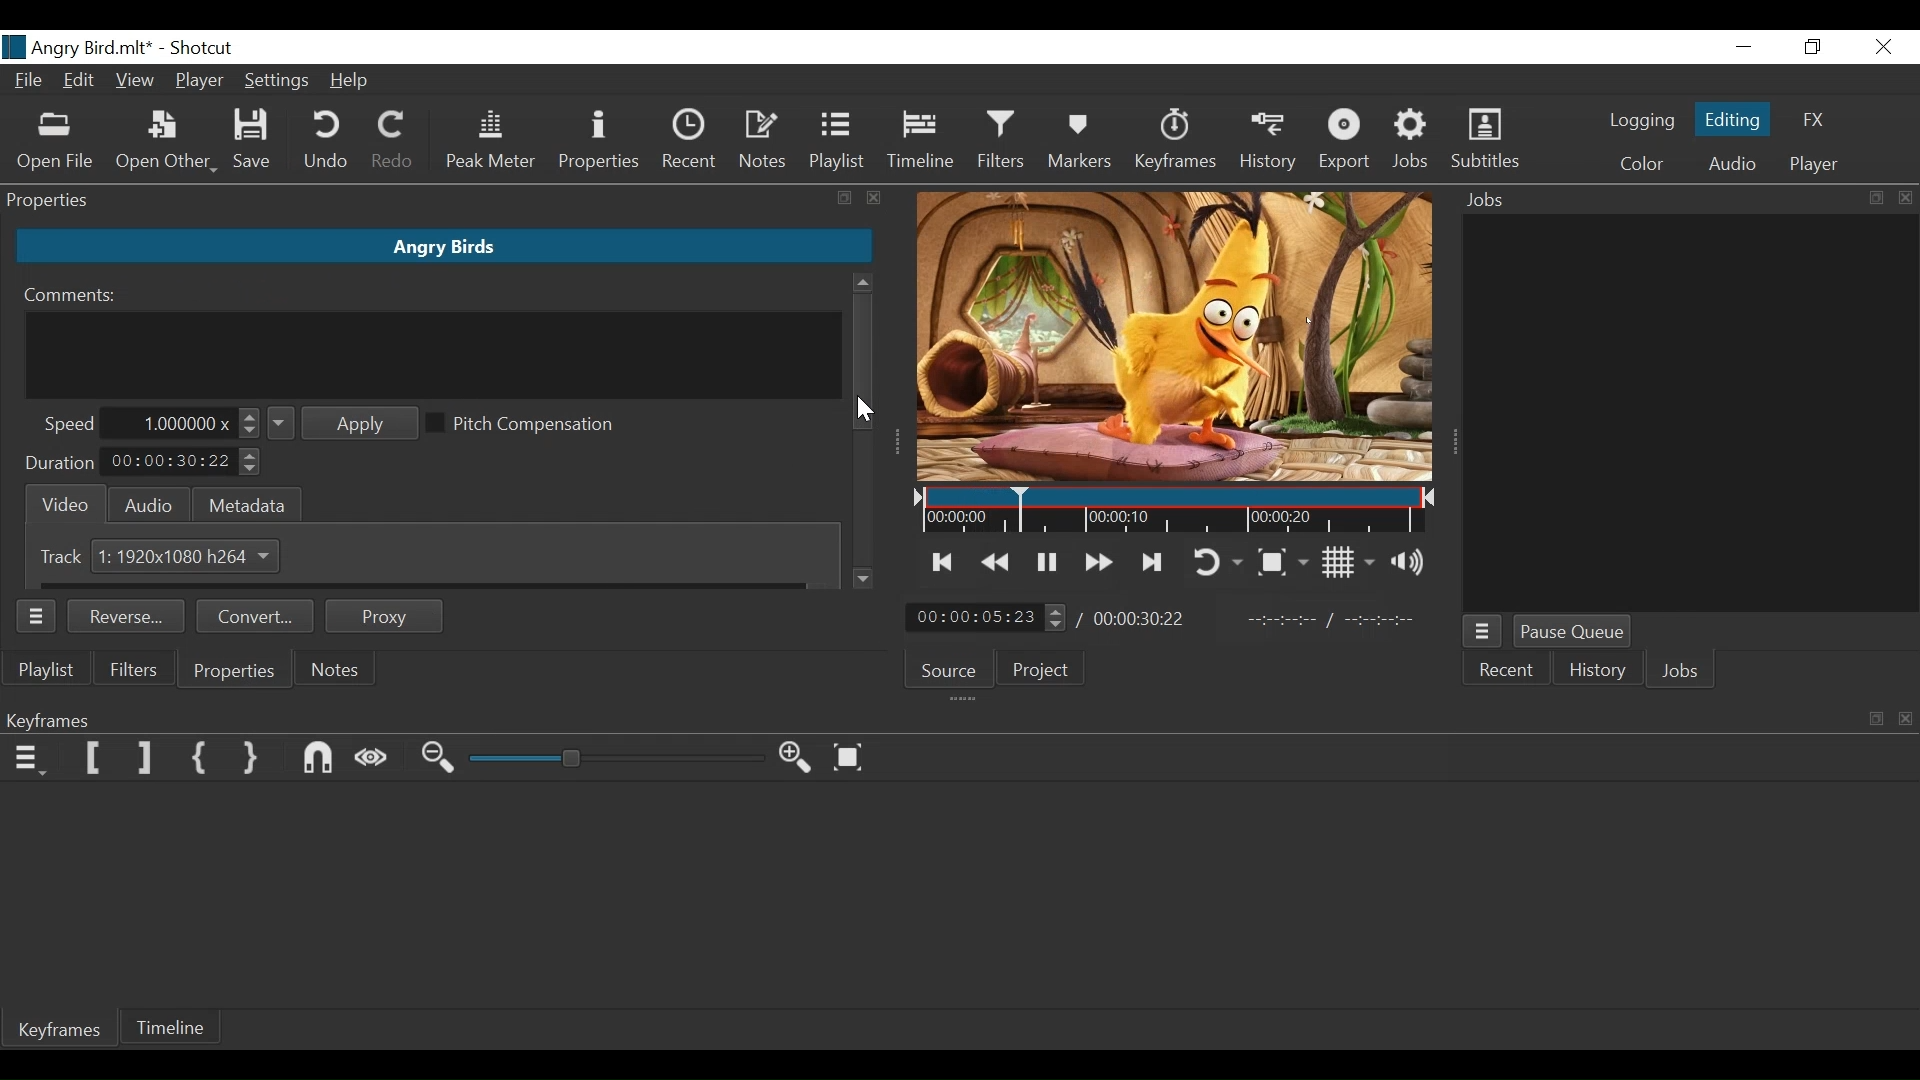 The width and height of the screenshot is (1920, 1080). Describe the element at coordinates (1694, 414) in the screenshot. I see `Jobs Panel` at that location.